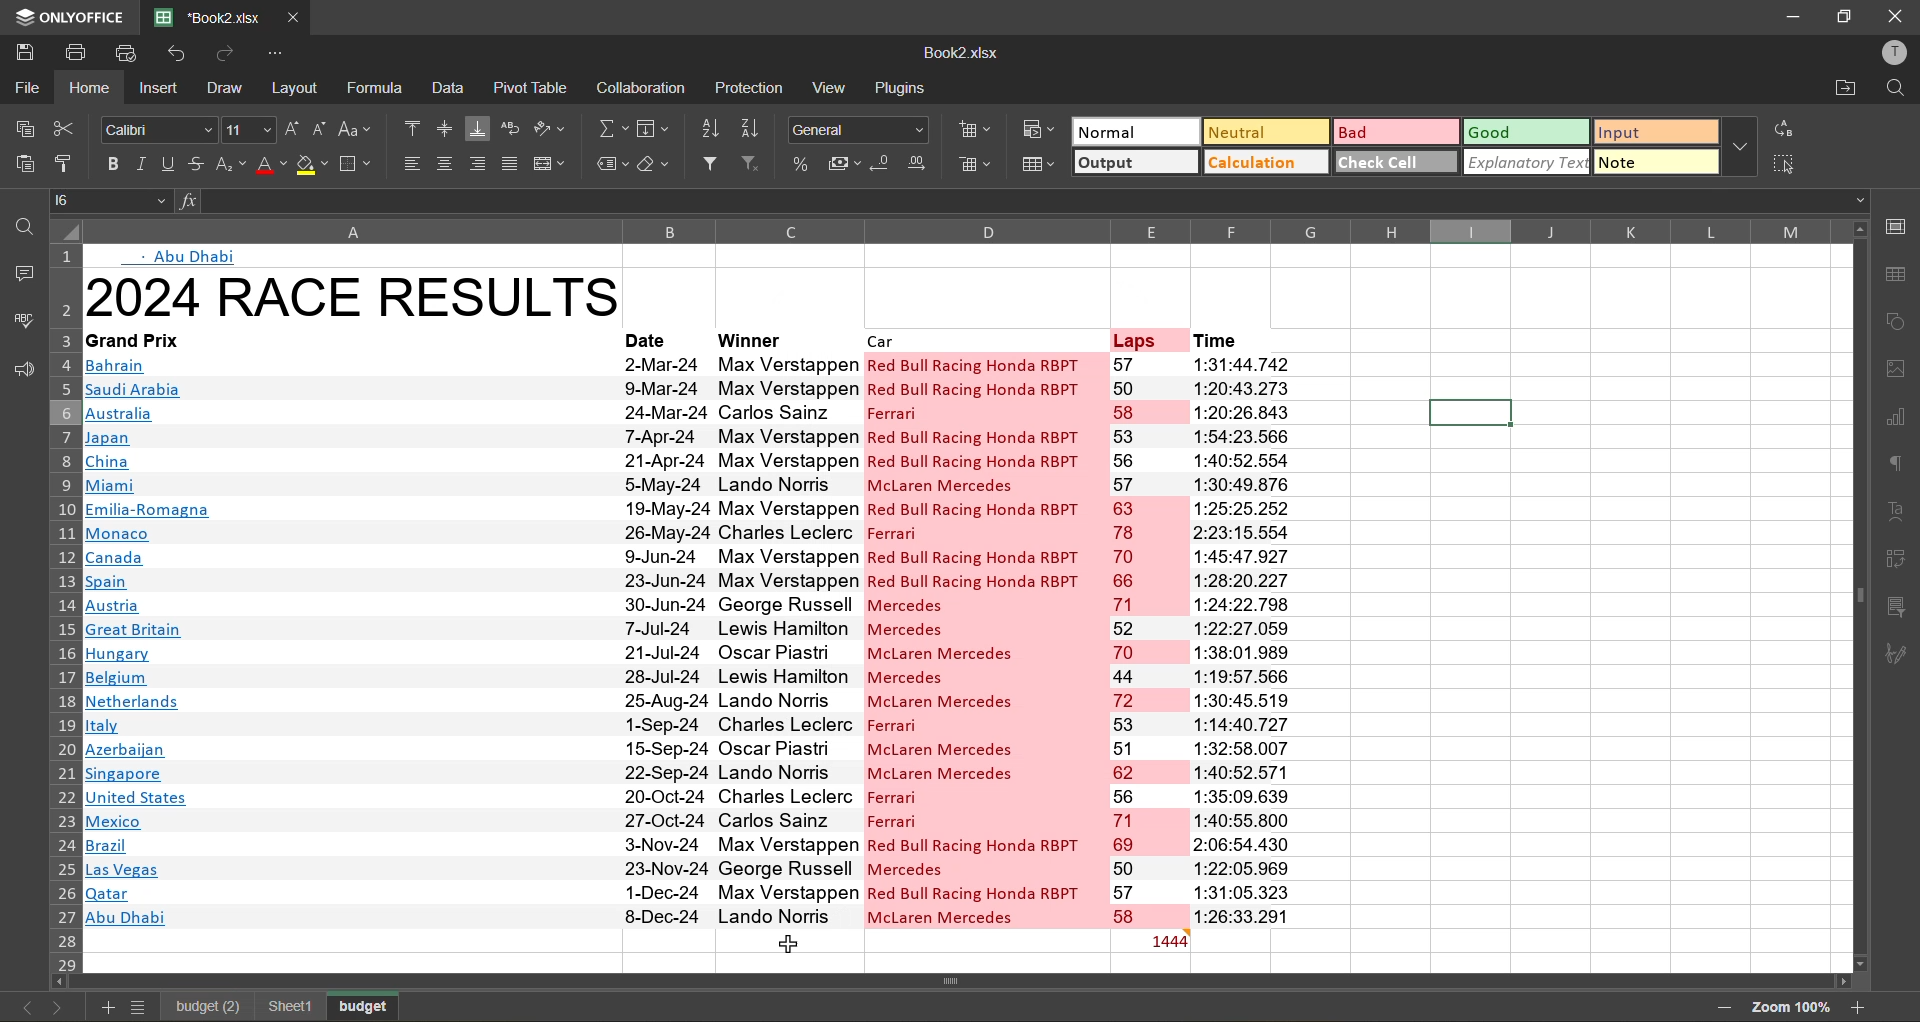 Image resolution: width=1920 pixels, height=1022 pixels. What do you see at coordinates (18, 273) in the screenshot?
I see `comments` at bounding box center [18, 273].